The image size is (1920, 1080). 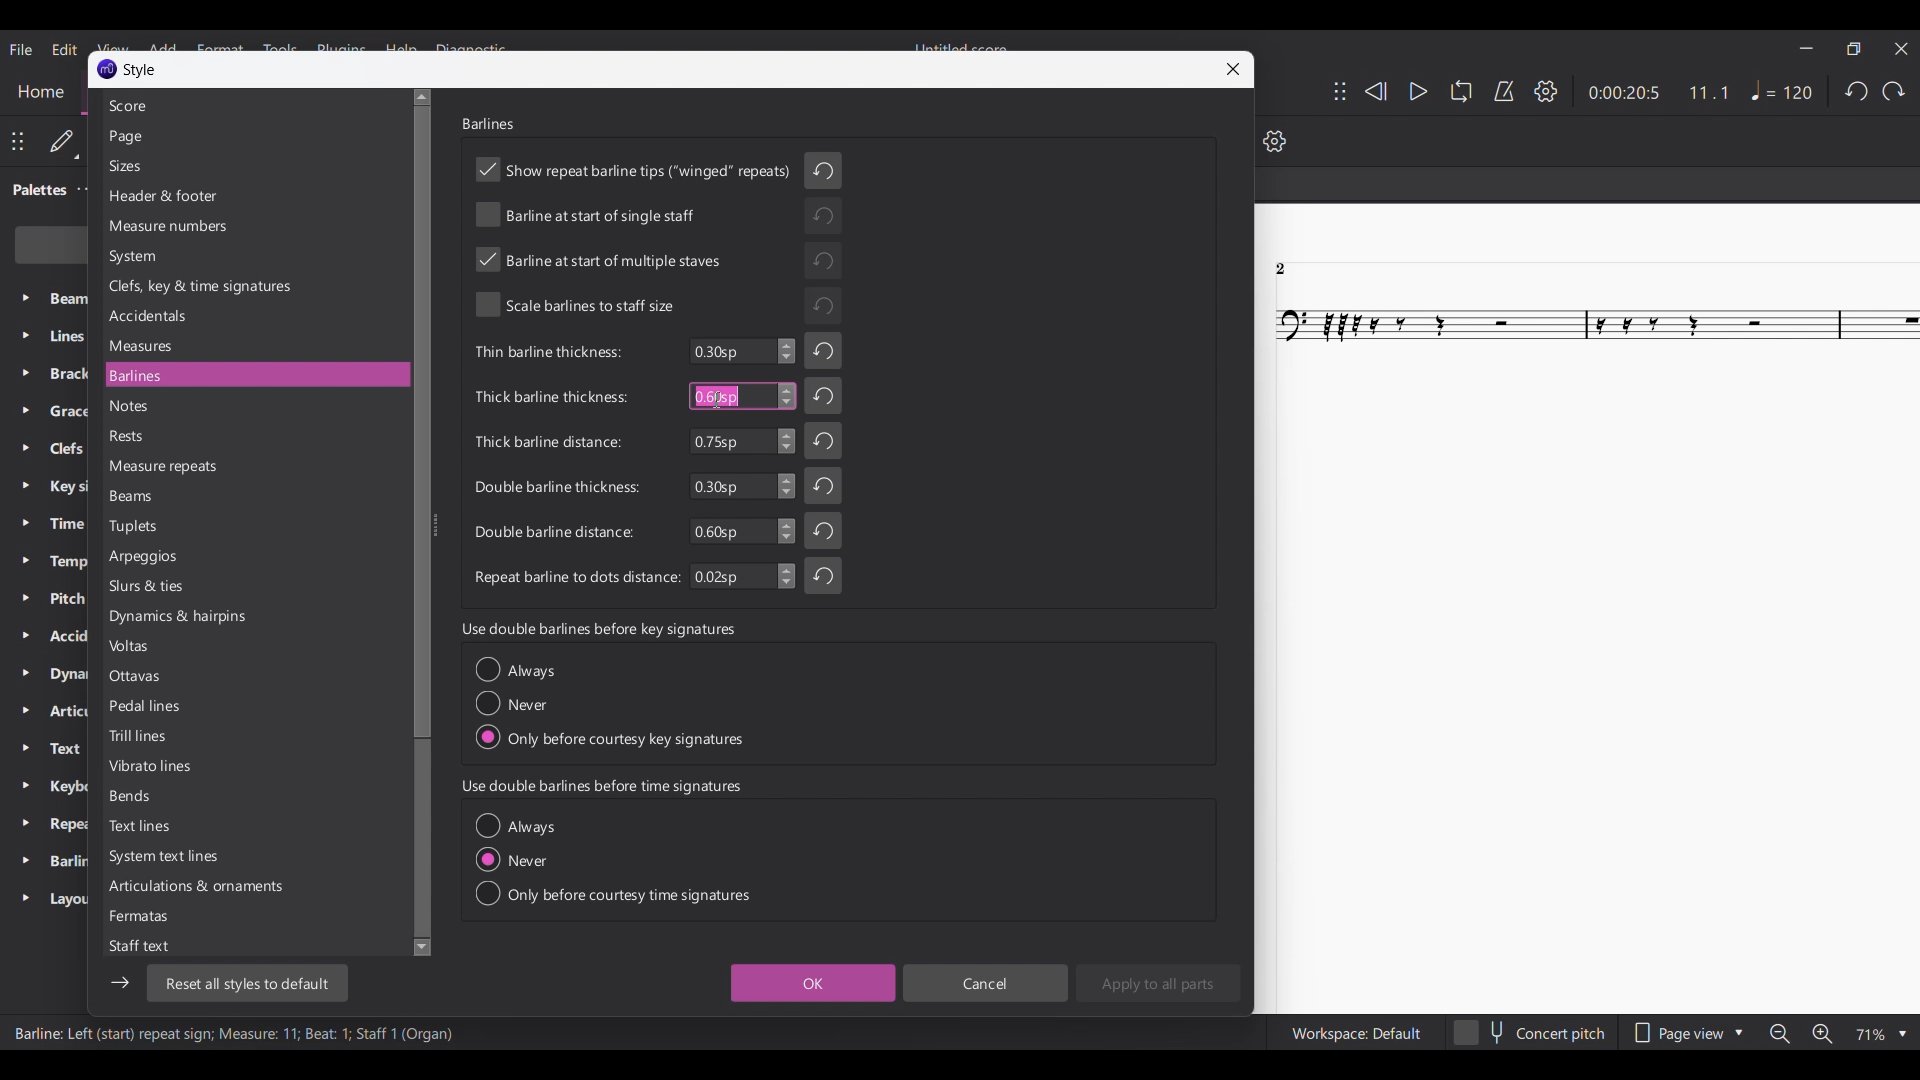 What do you see at coordinates (1529, 1033) in the screenshot?
I see `Toggle for concert pitch` at bounding box center [1529, 1033].